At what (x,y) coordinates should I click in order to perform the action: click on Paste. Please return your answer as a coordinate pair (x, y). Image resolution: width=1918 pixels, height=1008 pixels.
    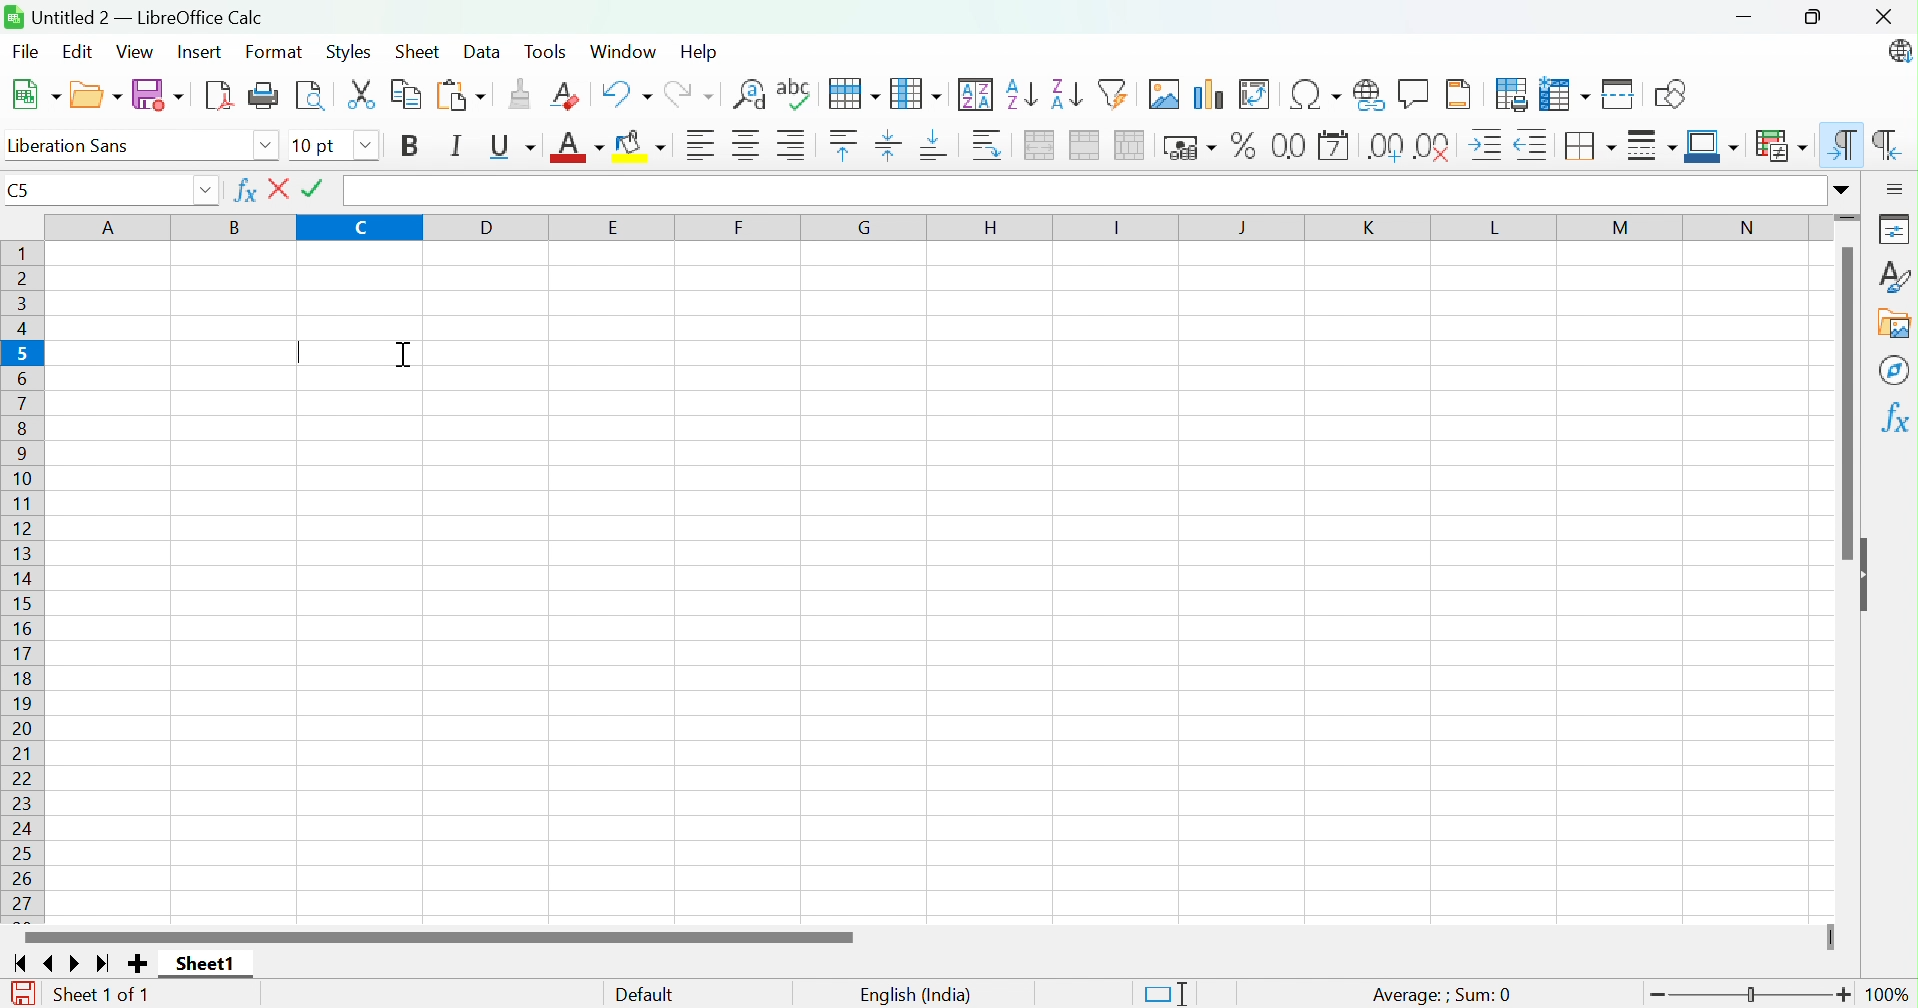
    Looking at the image, I should click on (458, 94).